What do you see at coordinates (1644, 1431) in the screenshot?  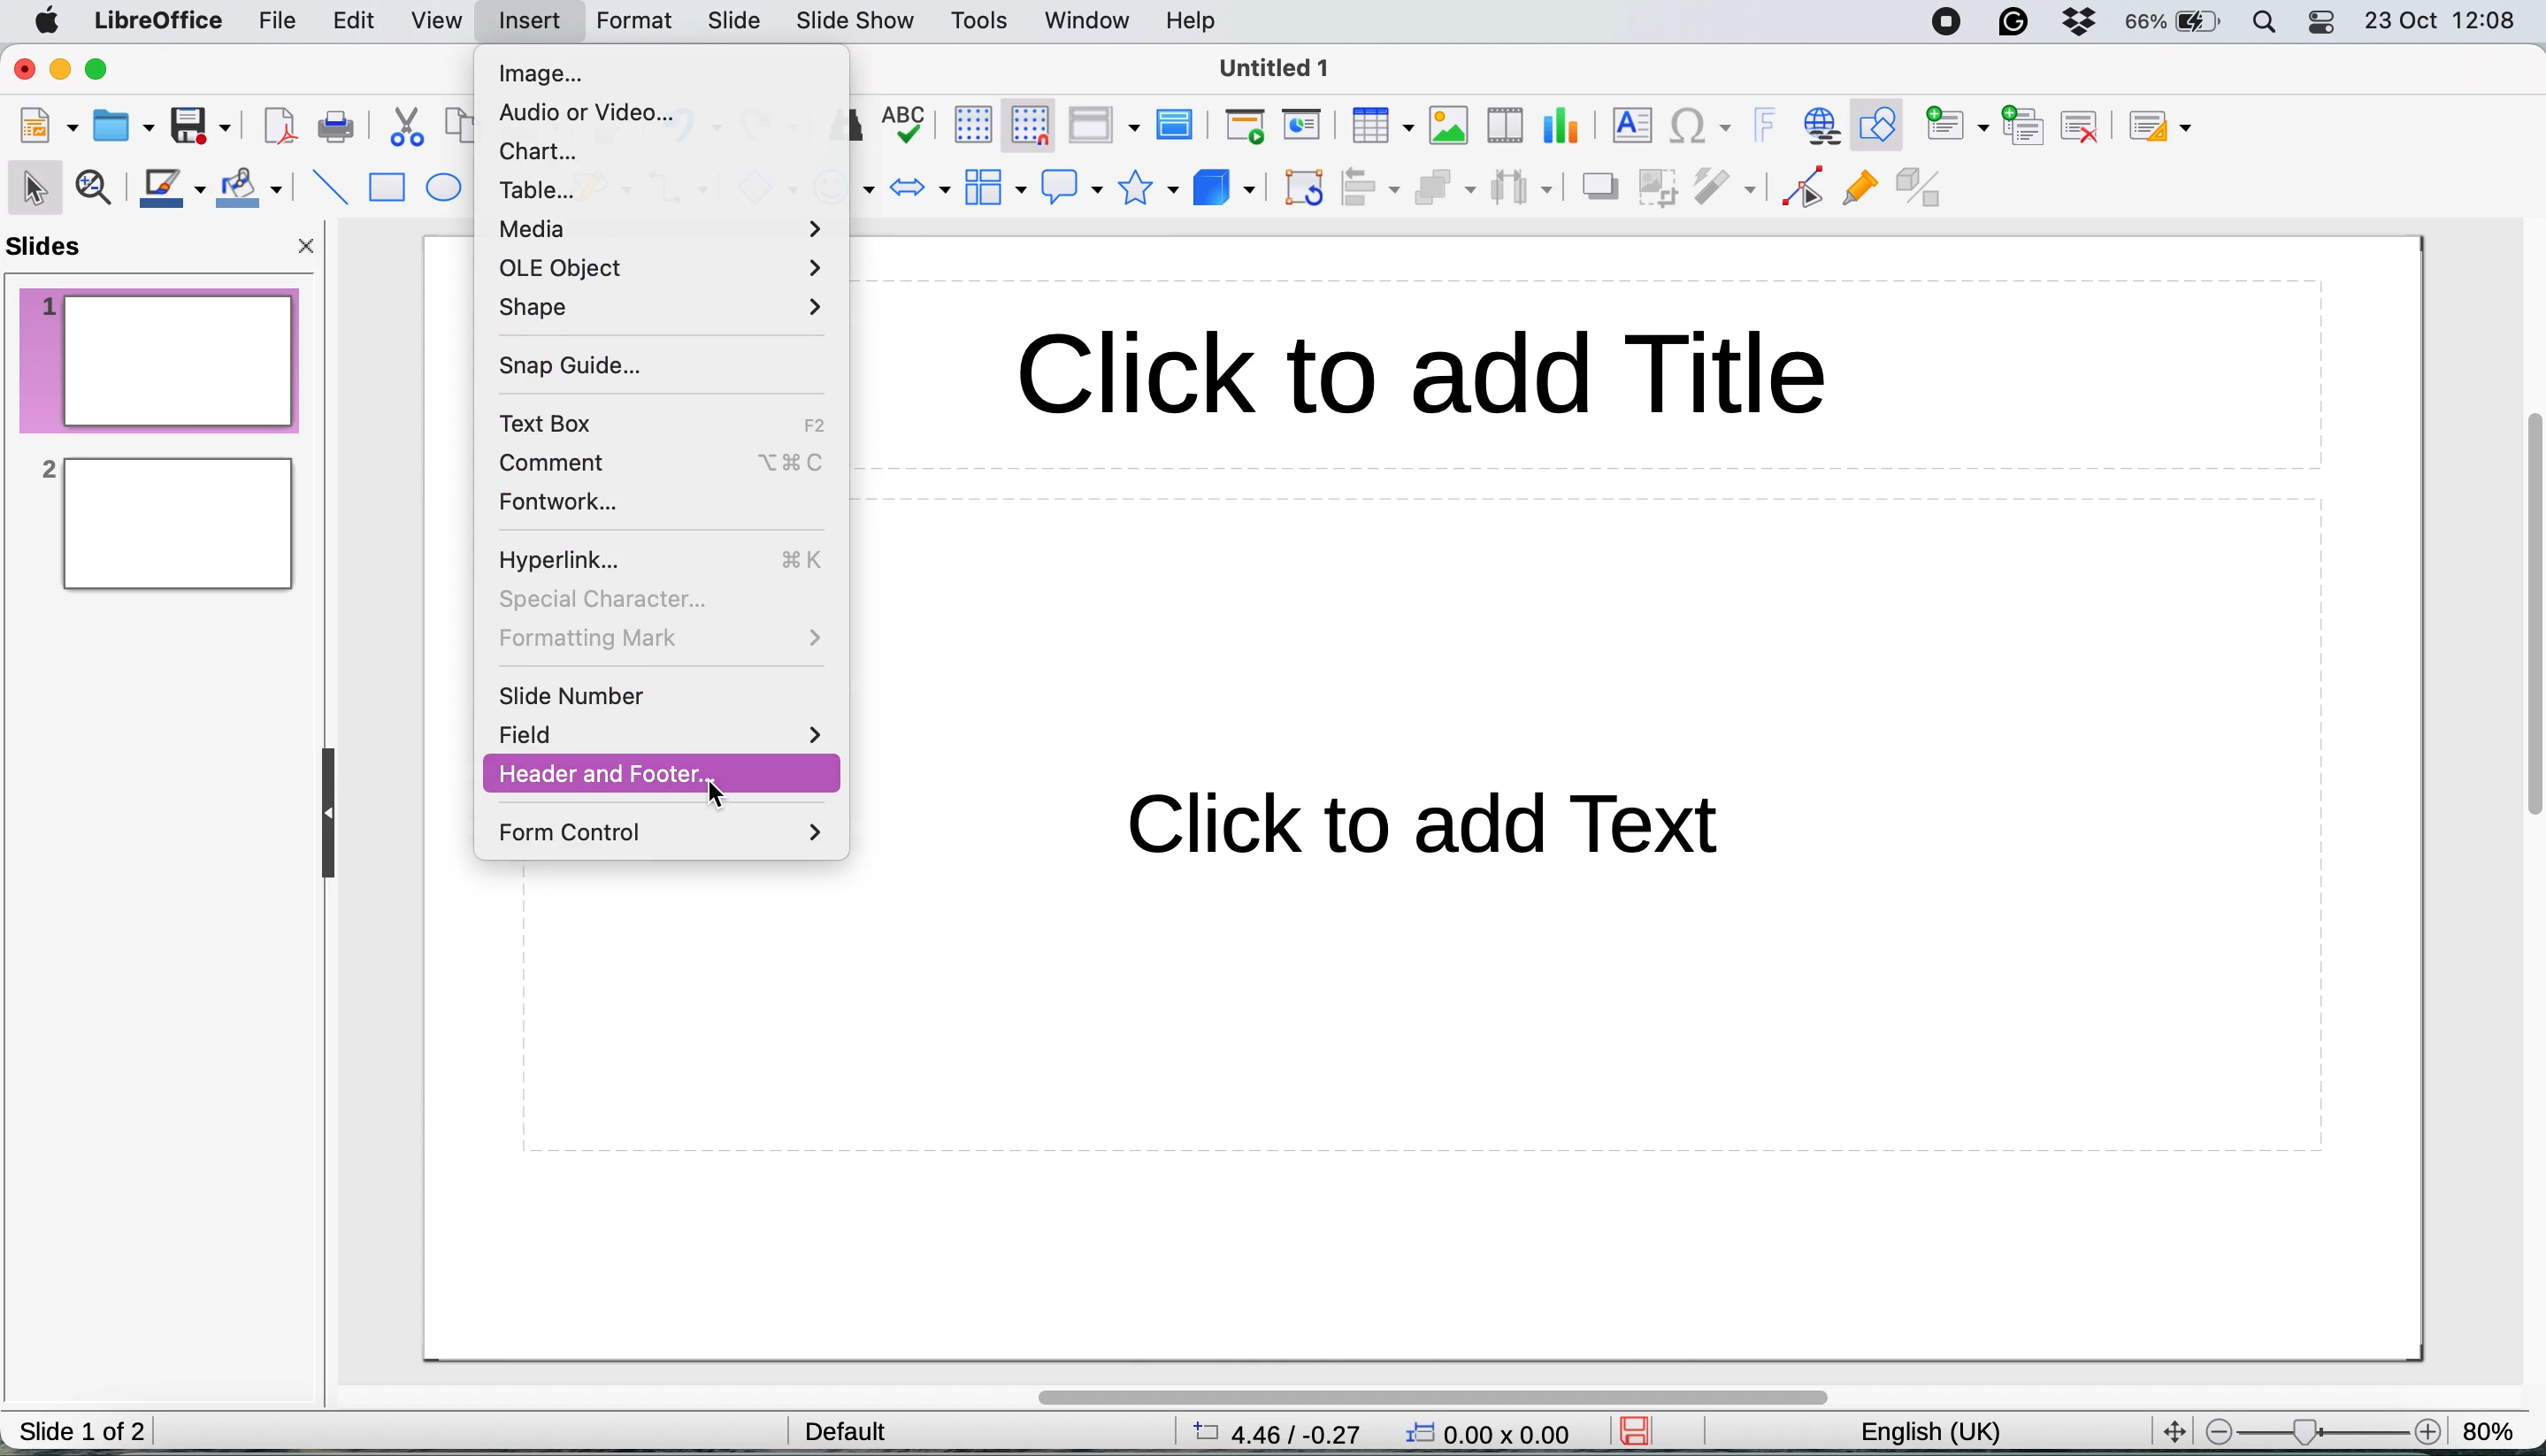 I see `save` at bounding box center [1644, 1431].